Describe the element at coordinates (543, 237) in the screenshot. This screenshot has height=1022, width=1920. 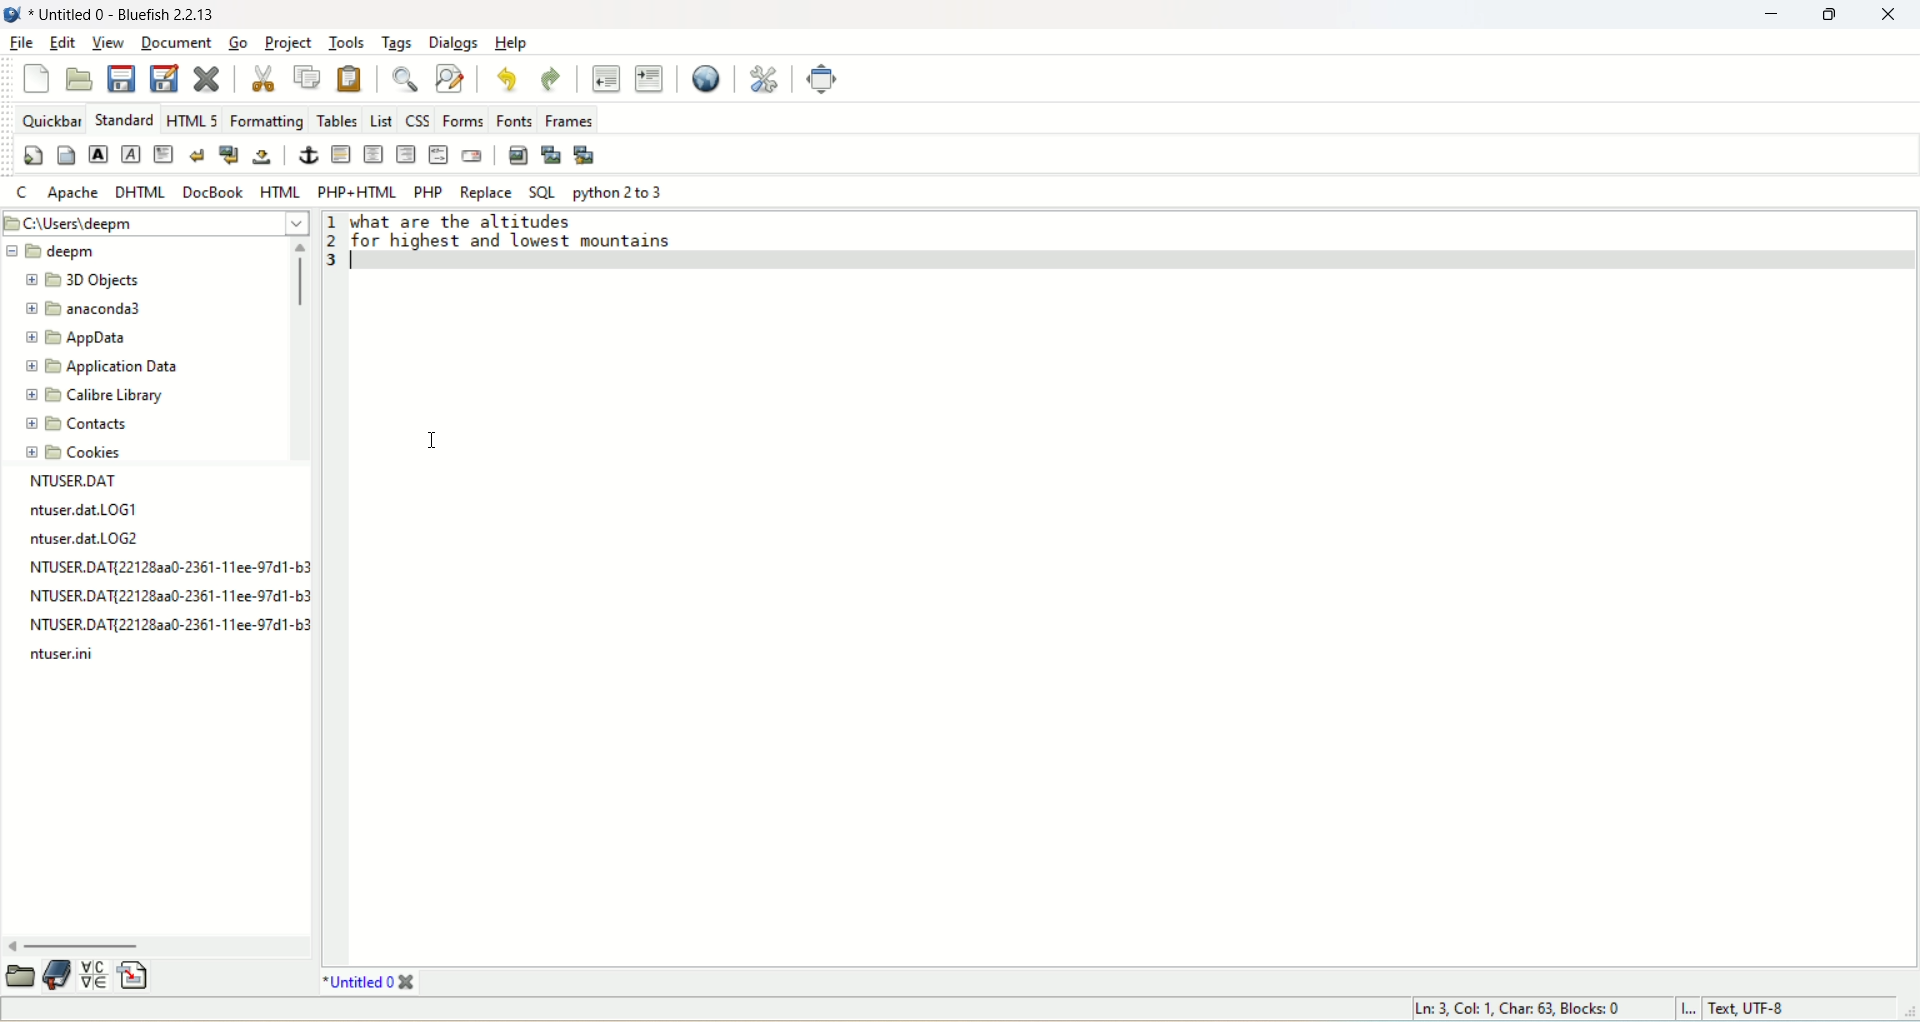
I see `what are the altitudes....,for highest and lowest mountains...` at that location.